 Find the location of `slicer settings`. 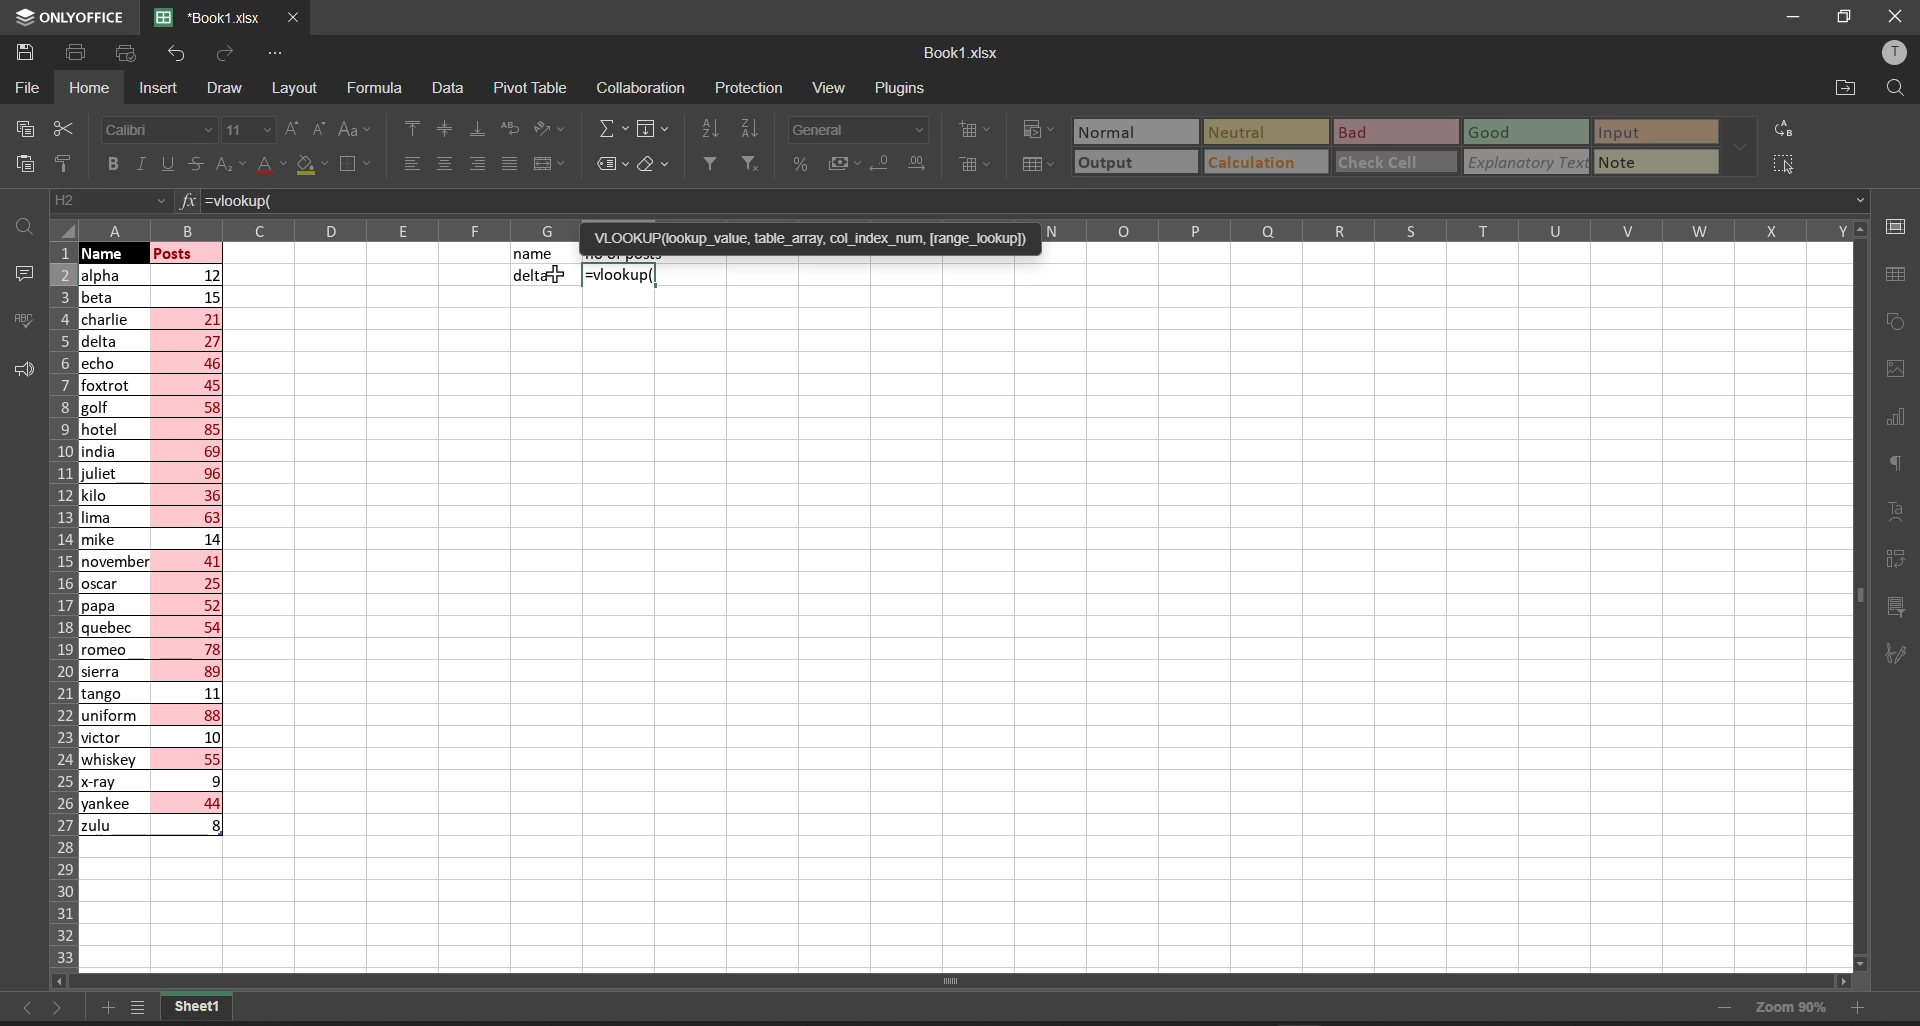

slicer settings is located at coordinates (1906, 602).